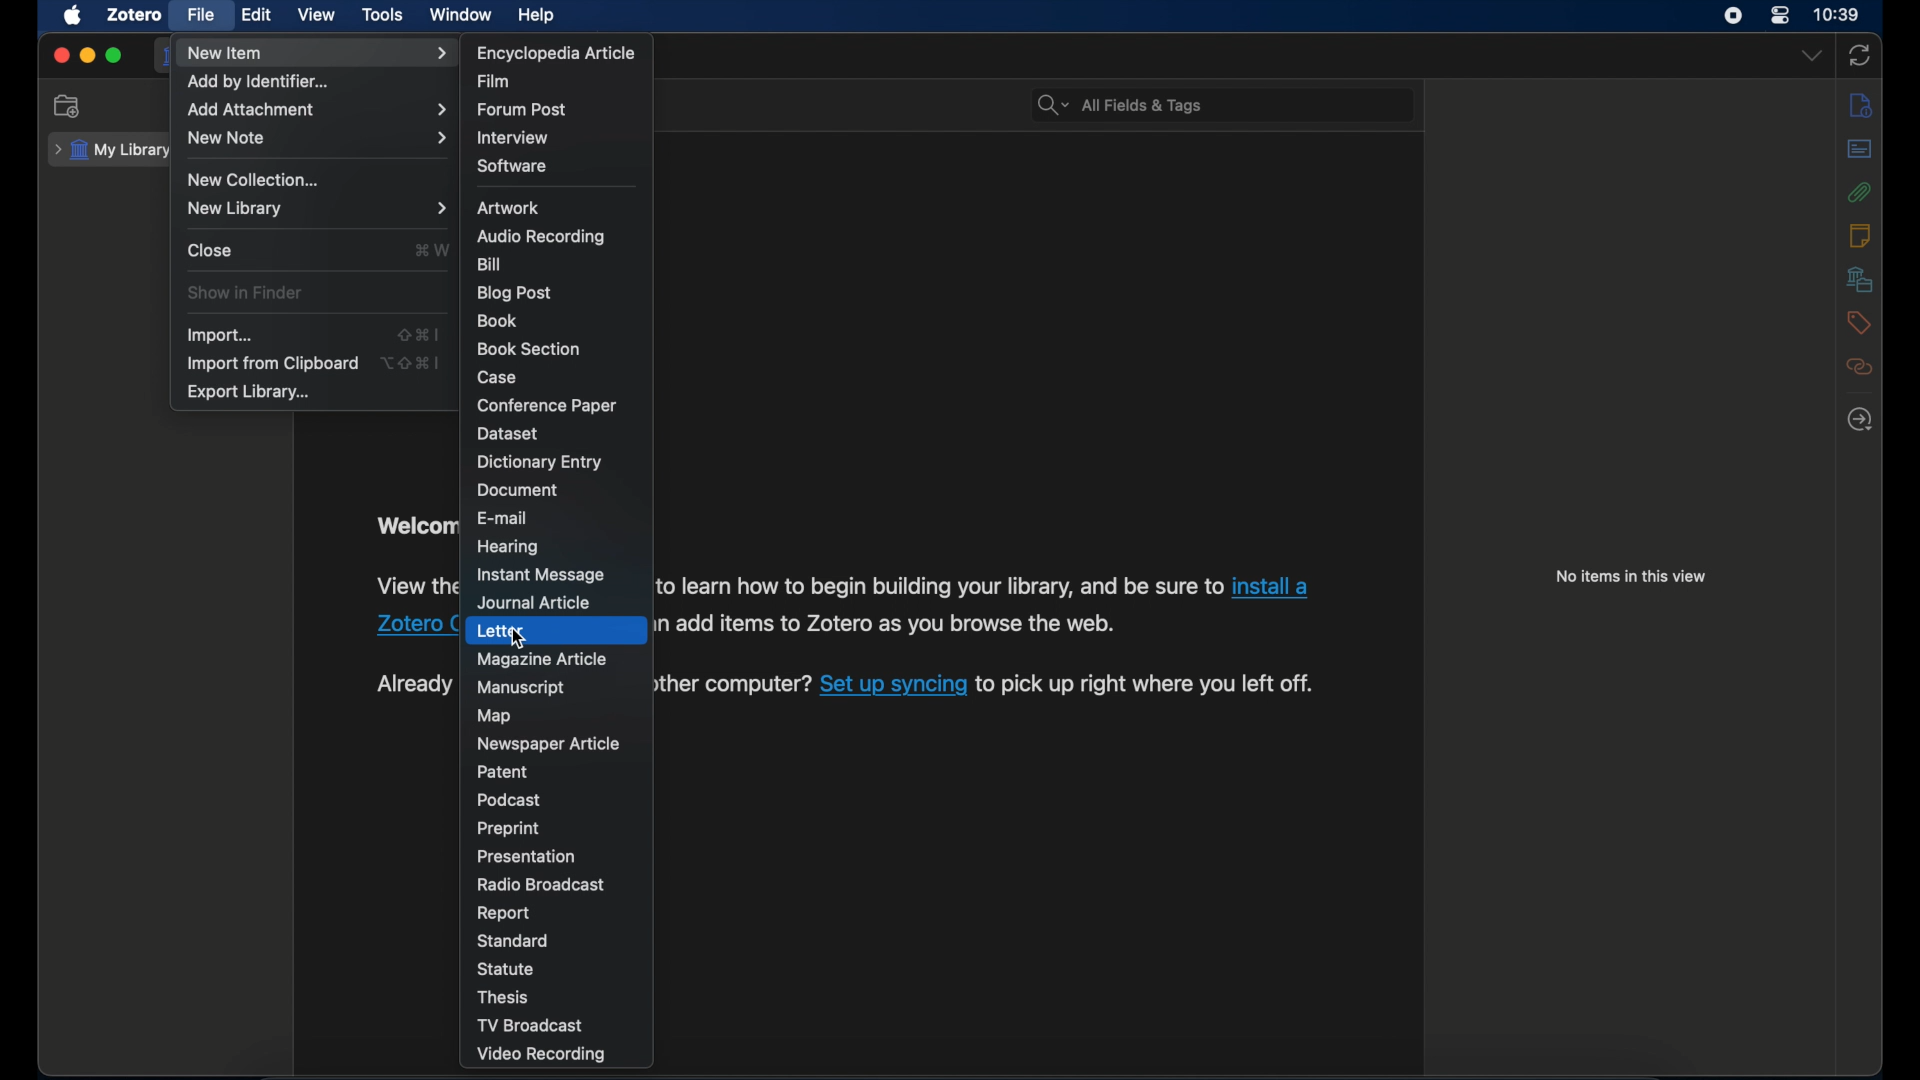 The height and width of the screenshot is (1080, 1920). Describe the element at coordinates (1274, 586) in the screenshot. I see `install a` at that location.